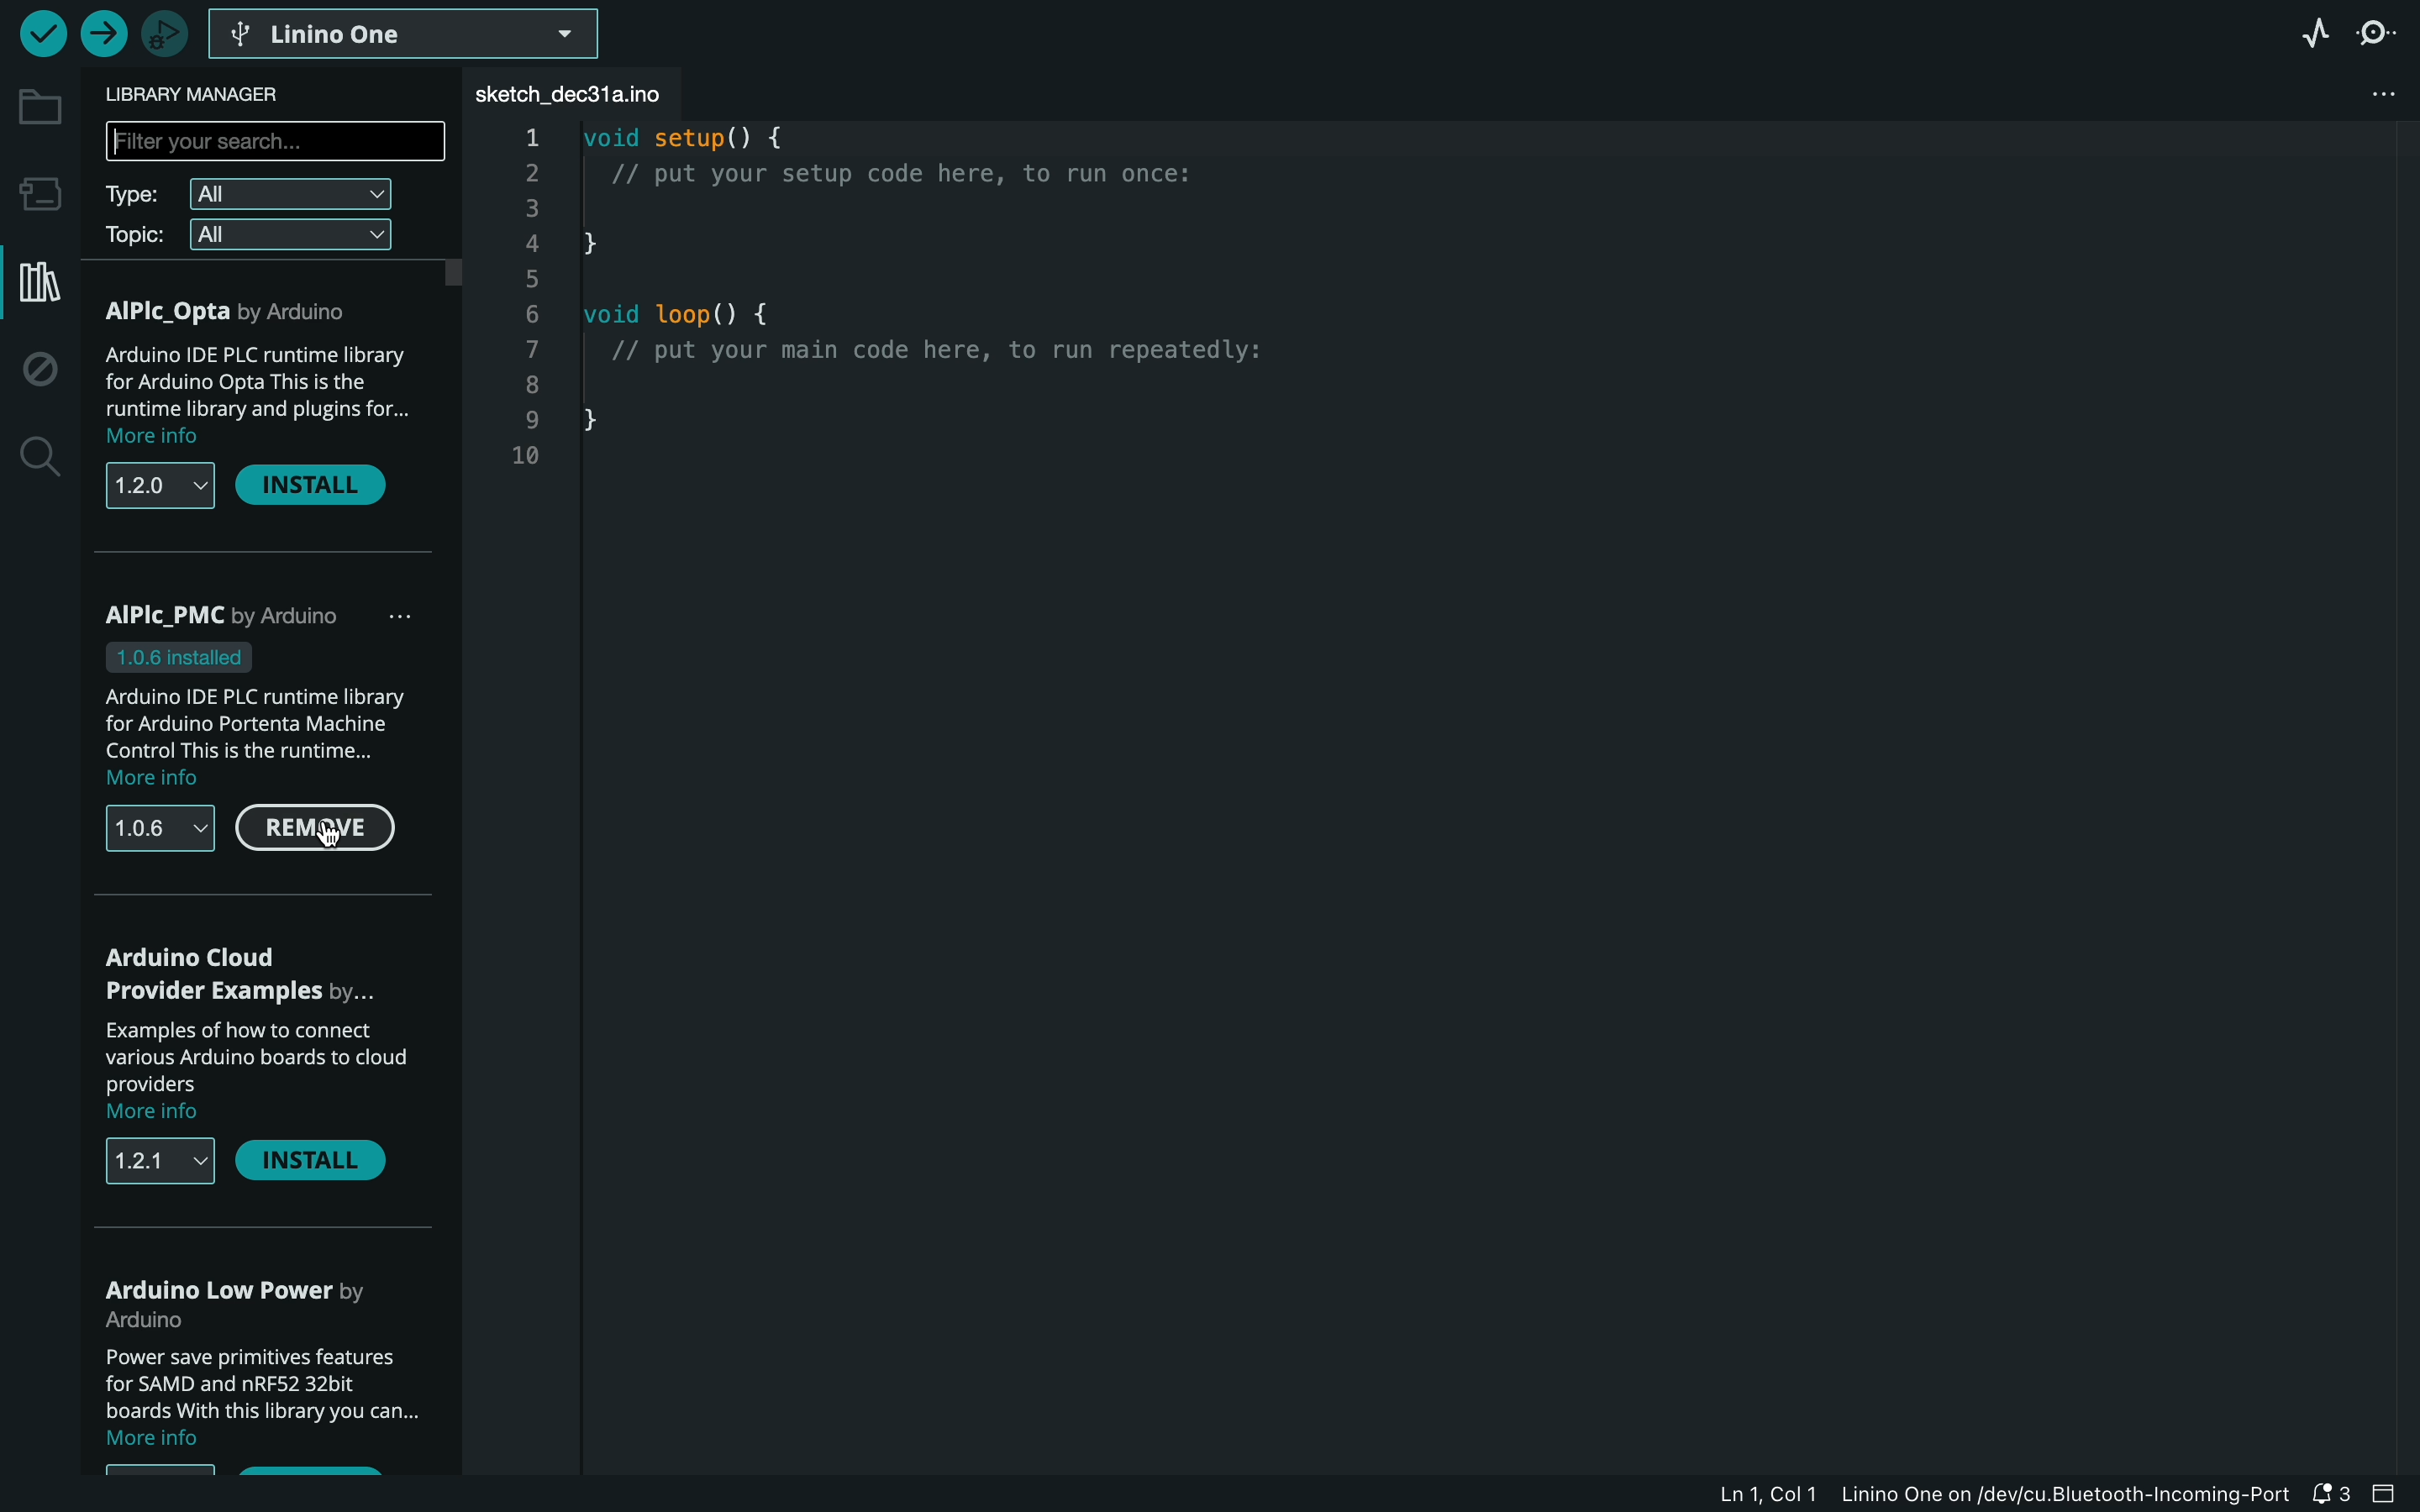 The width and height of the screenshot is (2420, 1512). I want to click on verify, so click(44, 33).